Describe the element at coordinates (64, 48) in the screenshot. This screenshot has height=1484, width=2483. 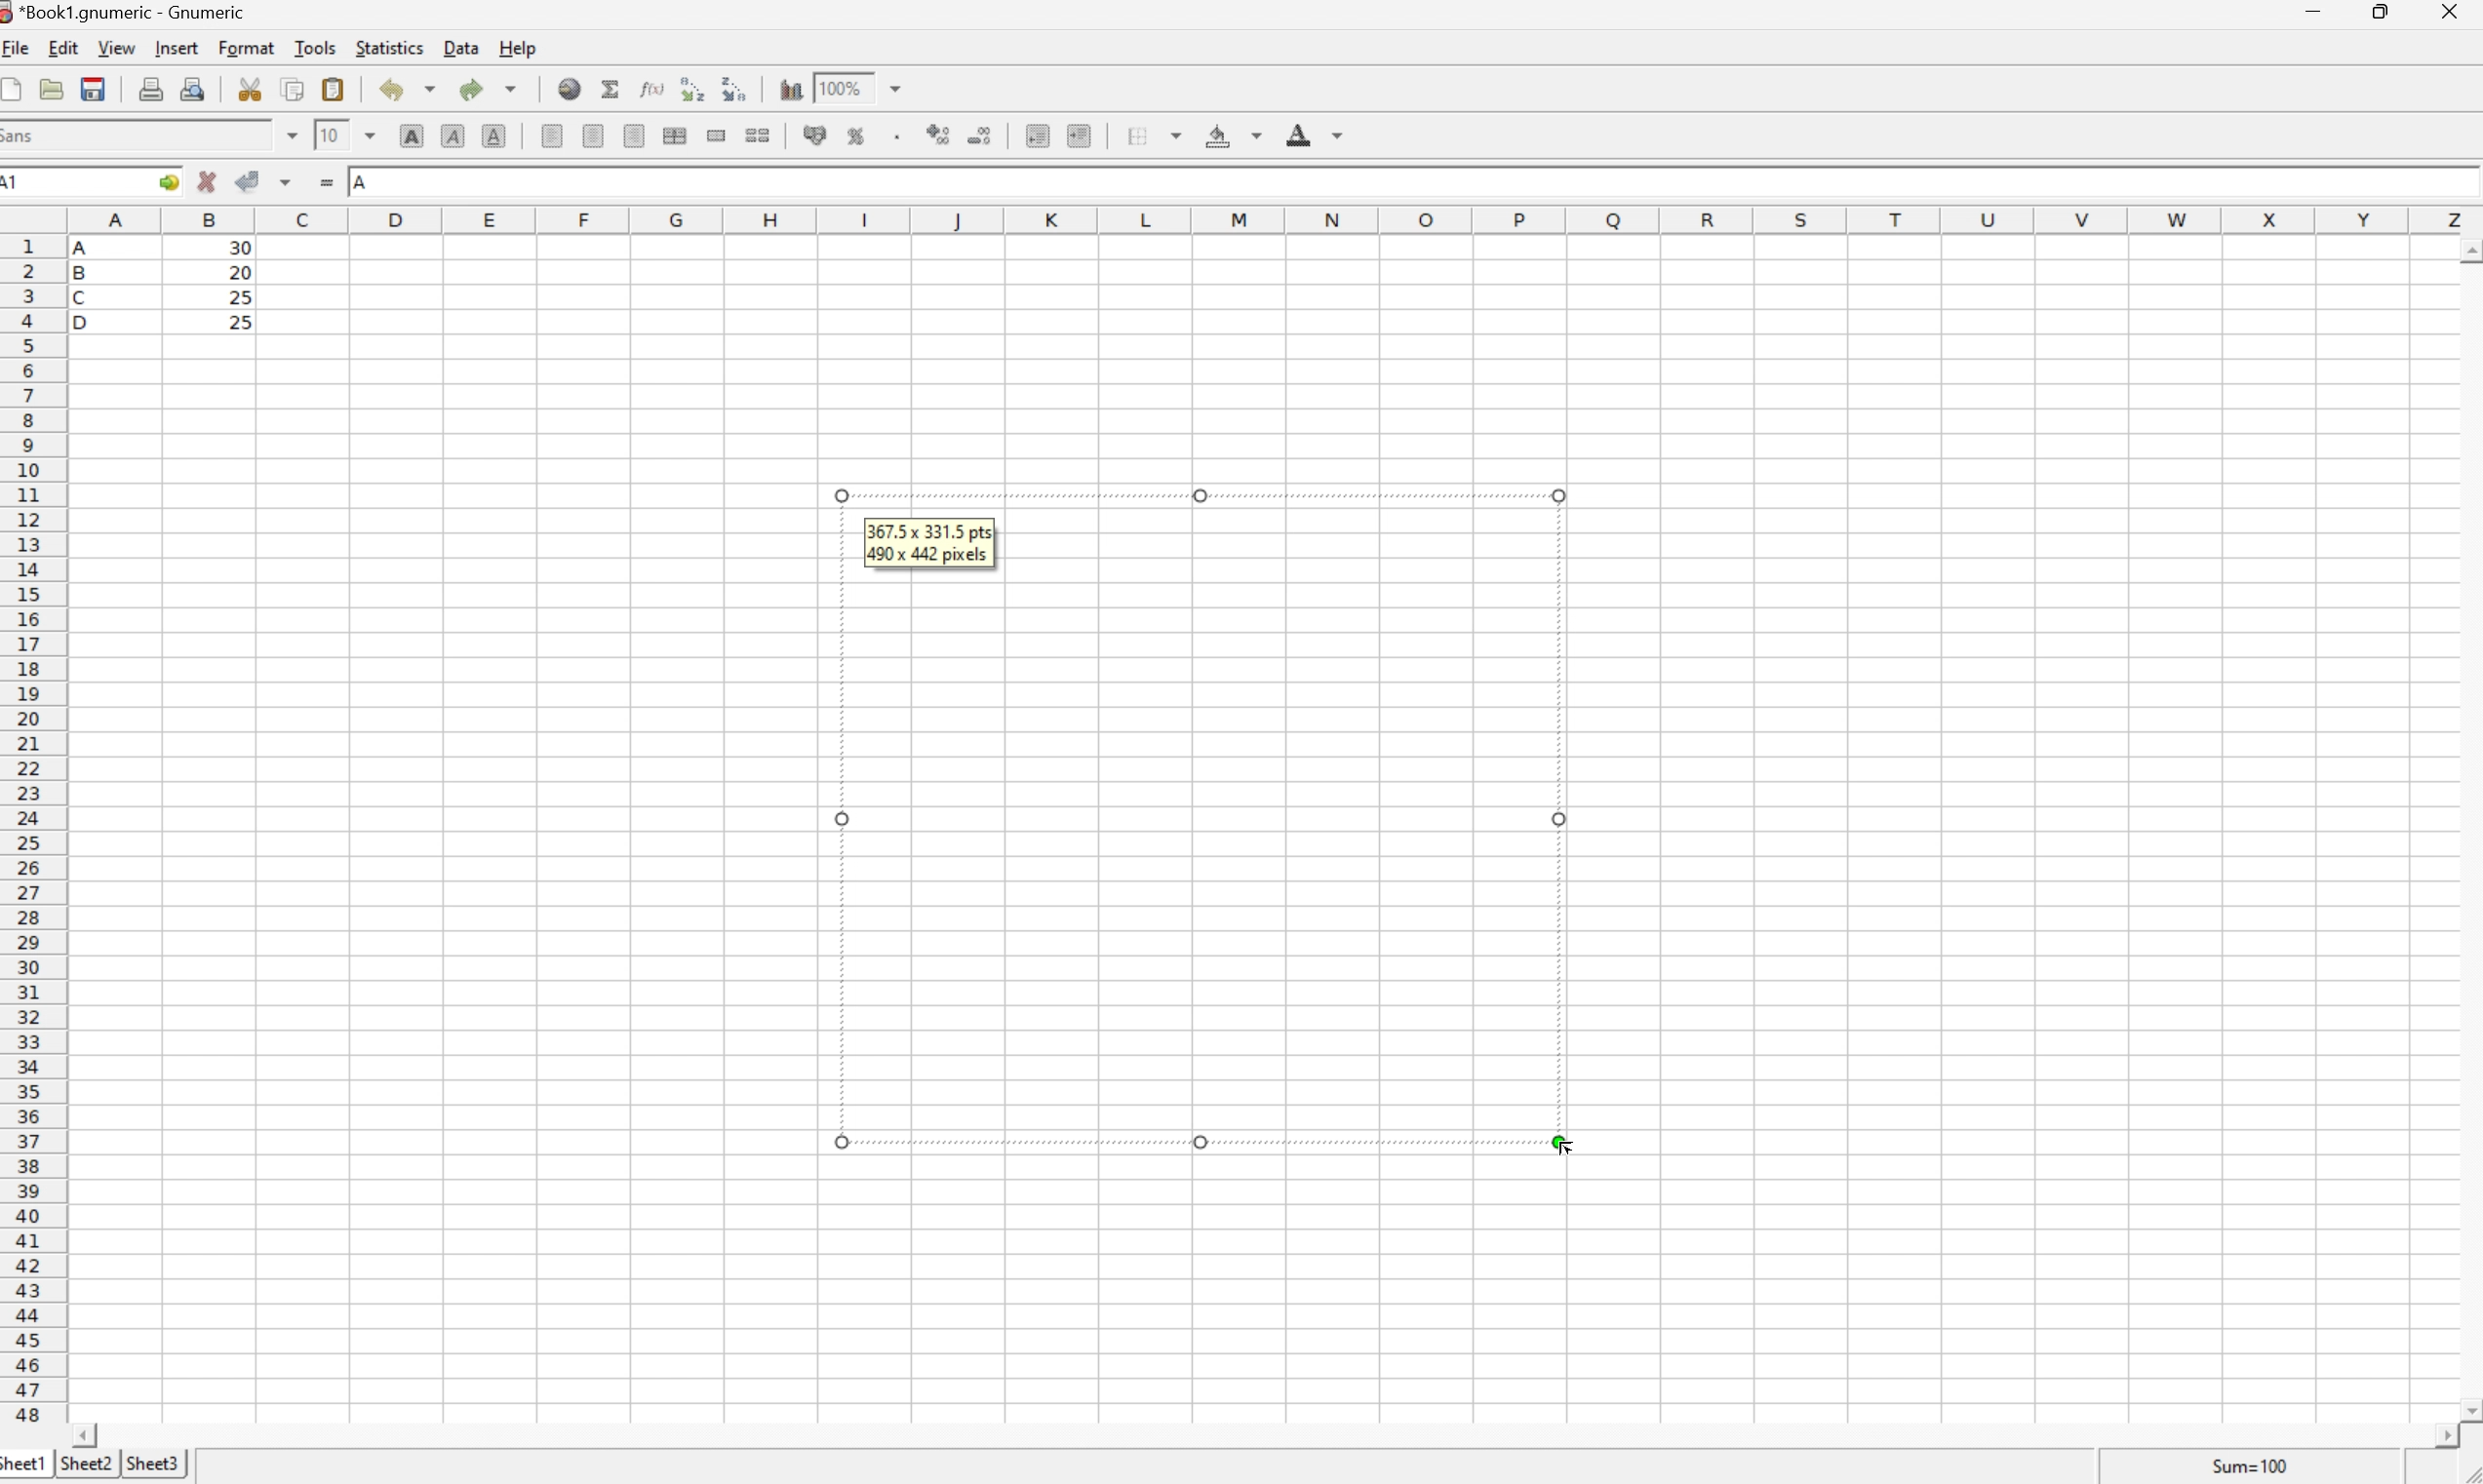
I see `Edit` at that location.